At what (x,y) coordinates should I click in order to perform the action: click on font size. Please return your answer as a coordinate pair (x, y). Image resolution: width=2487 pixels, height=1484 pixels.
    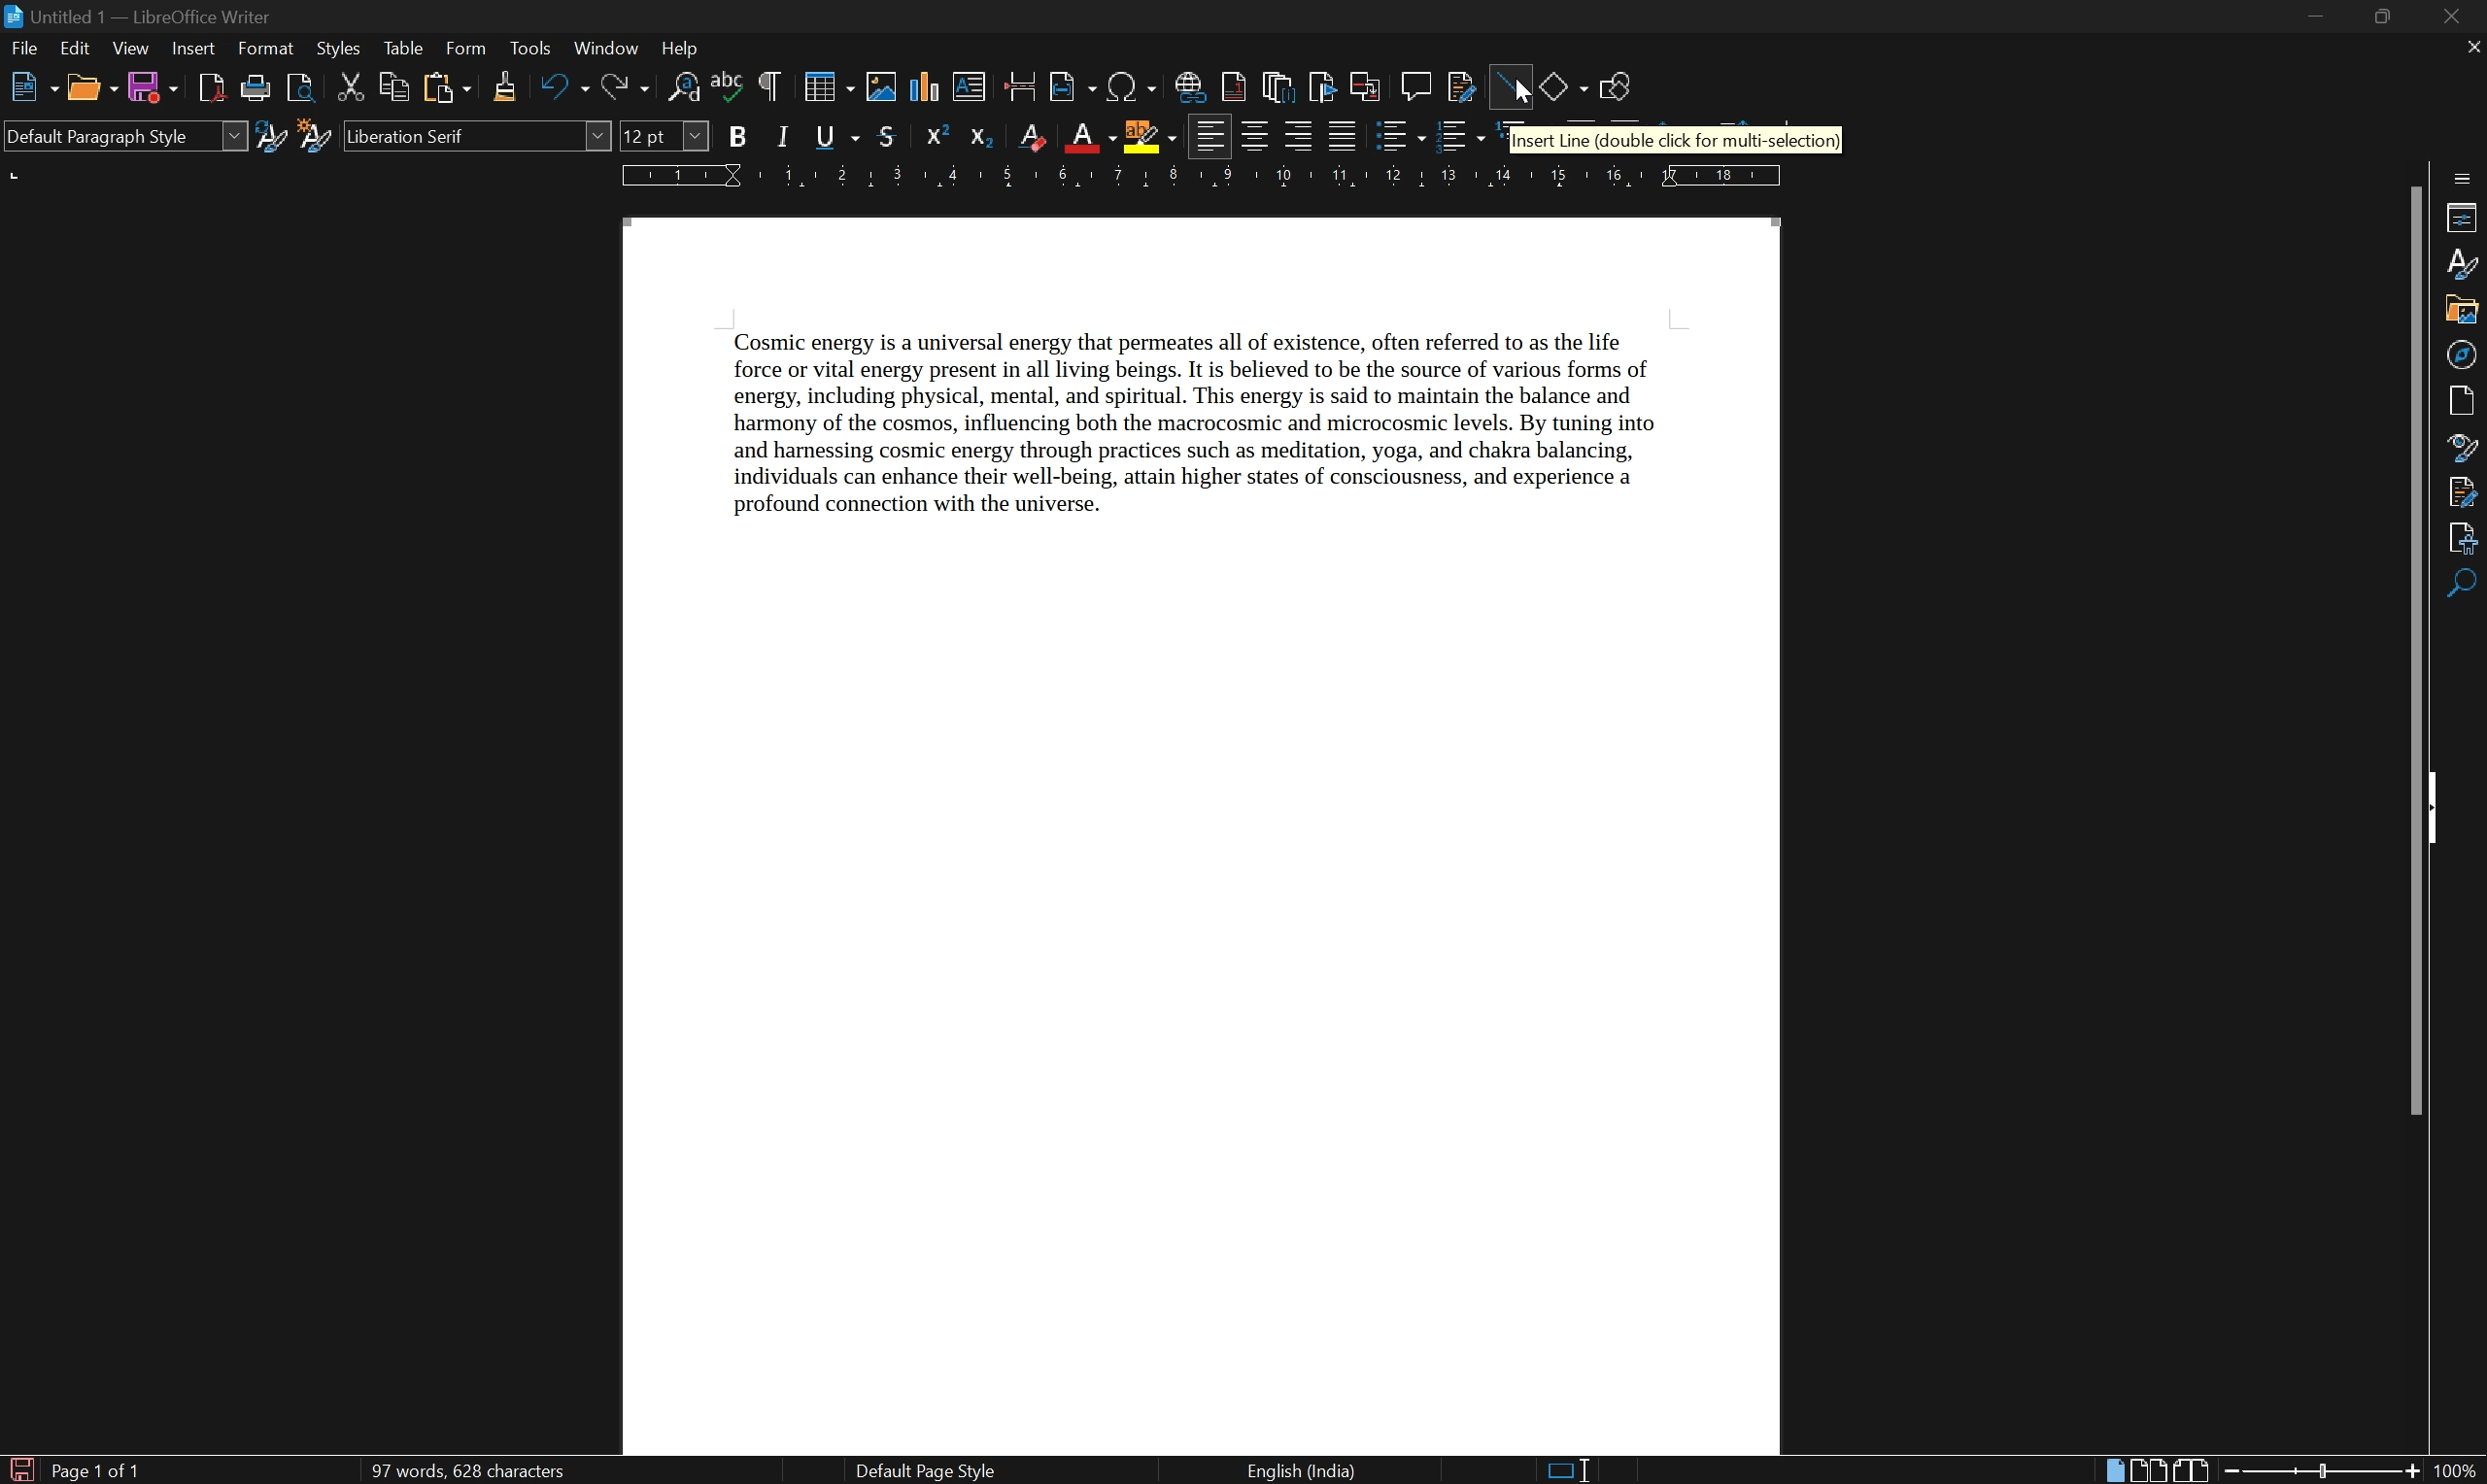
    Looking at the image, I should click on (664, 137).